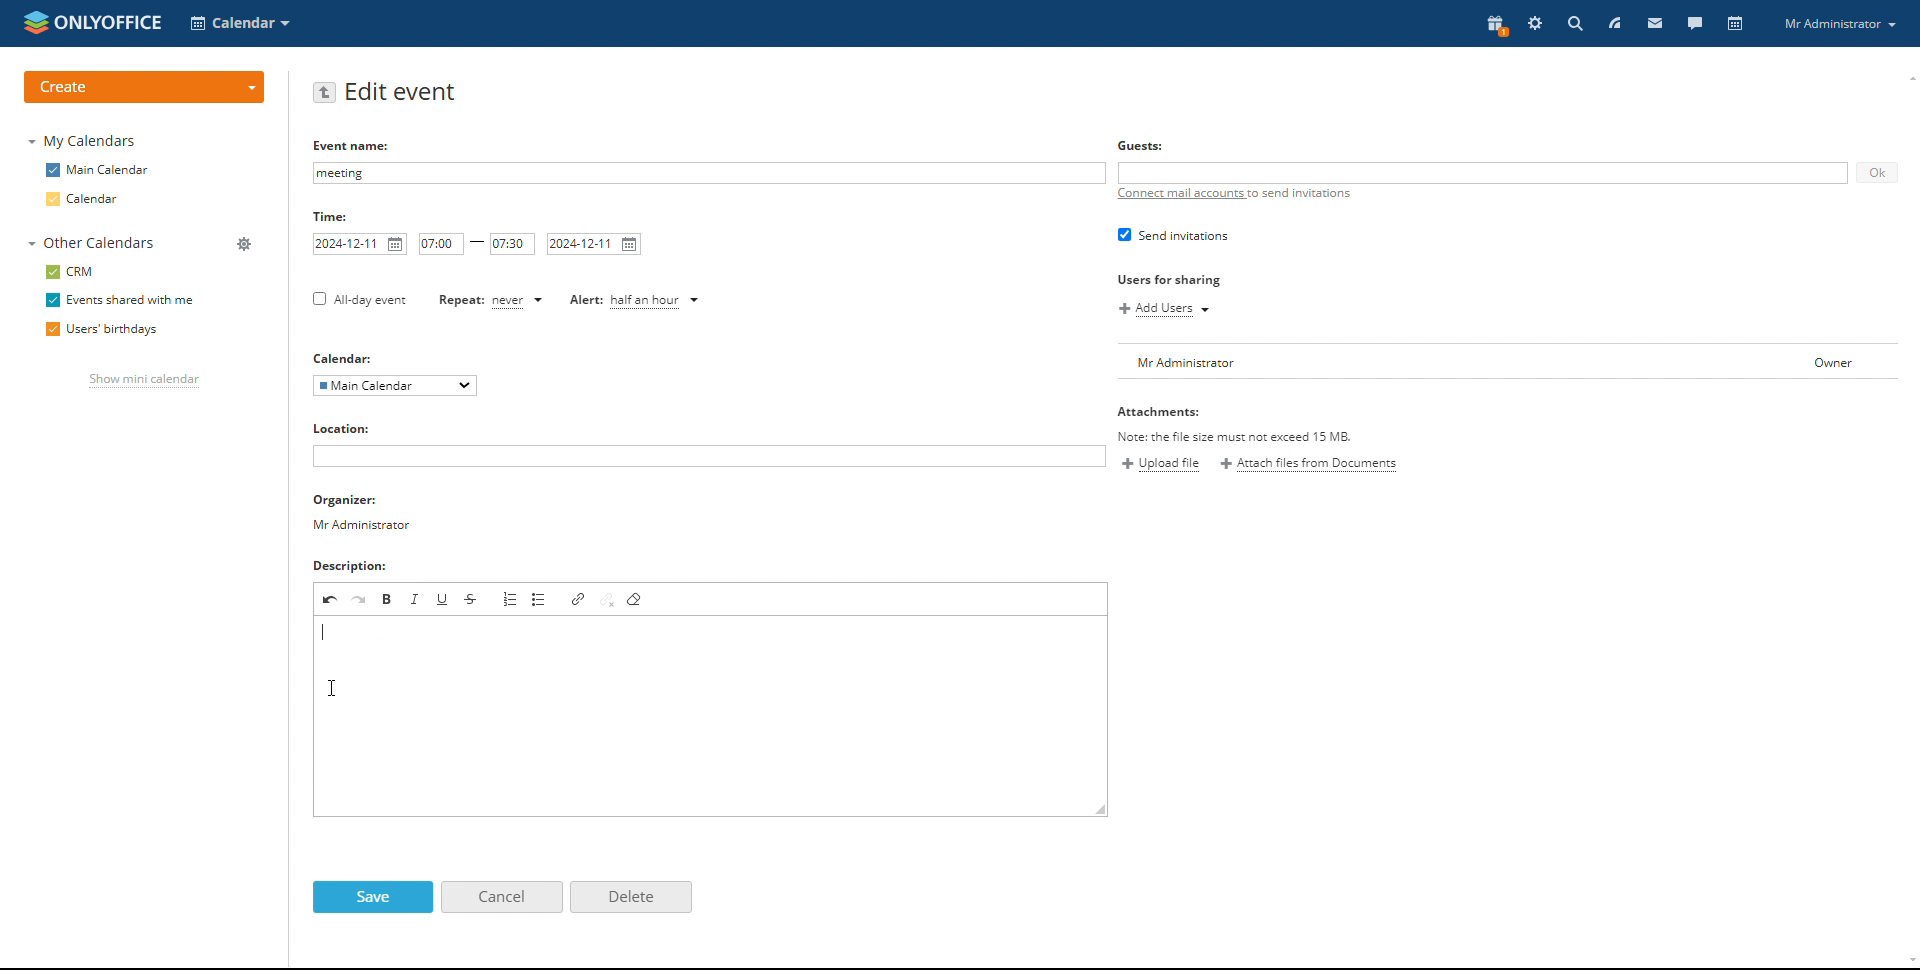 The height and width of the screenshot is (970, 1920). What do you see at coordinates (585, 301) in the screenshot?
I see `Alert:` at bounding box center [585, 301].